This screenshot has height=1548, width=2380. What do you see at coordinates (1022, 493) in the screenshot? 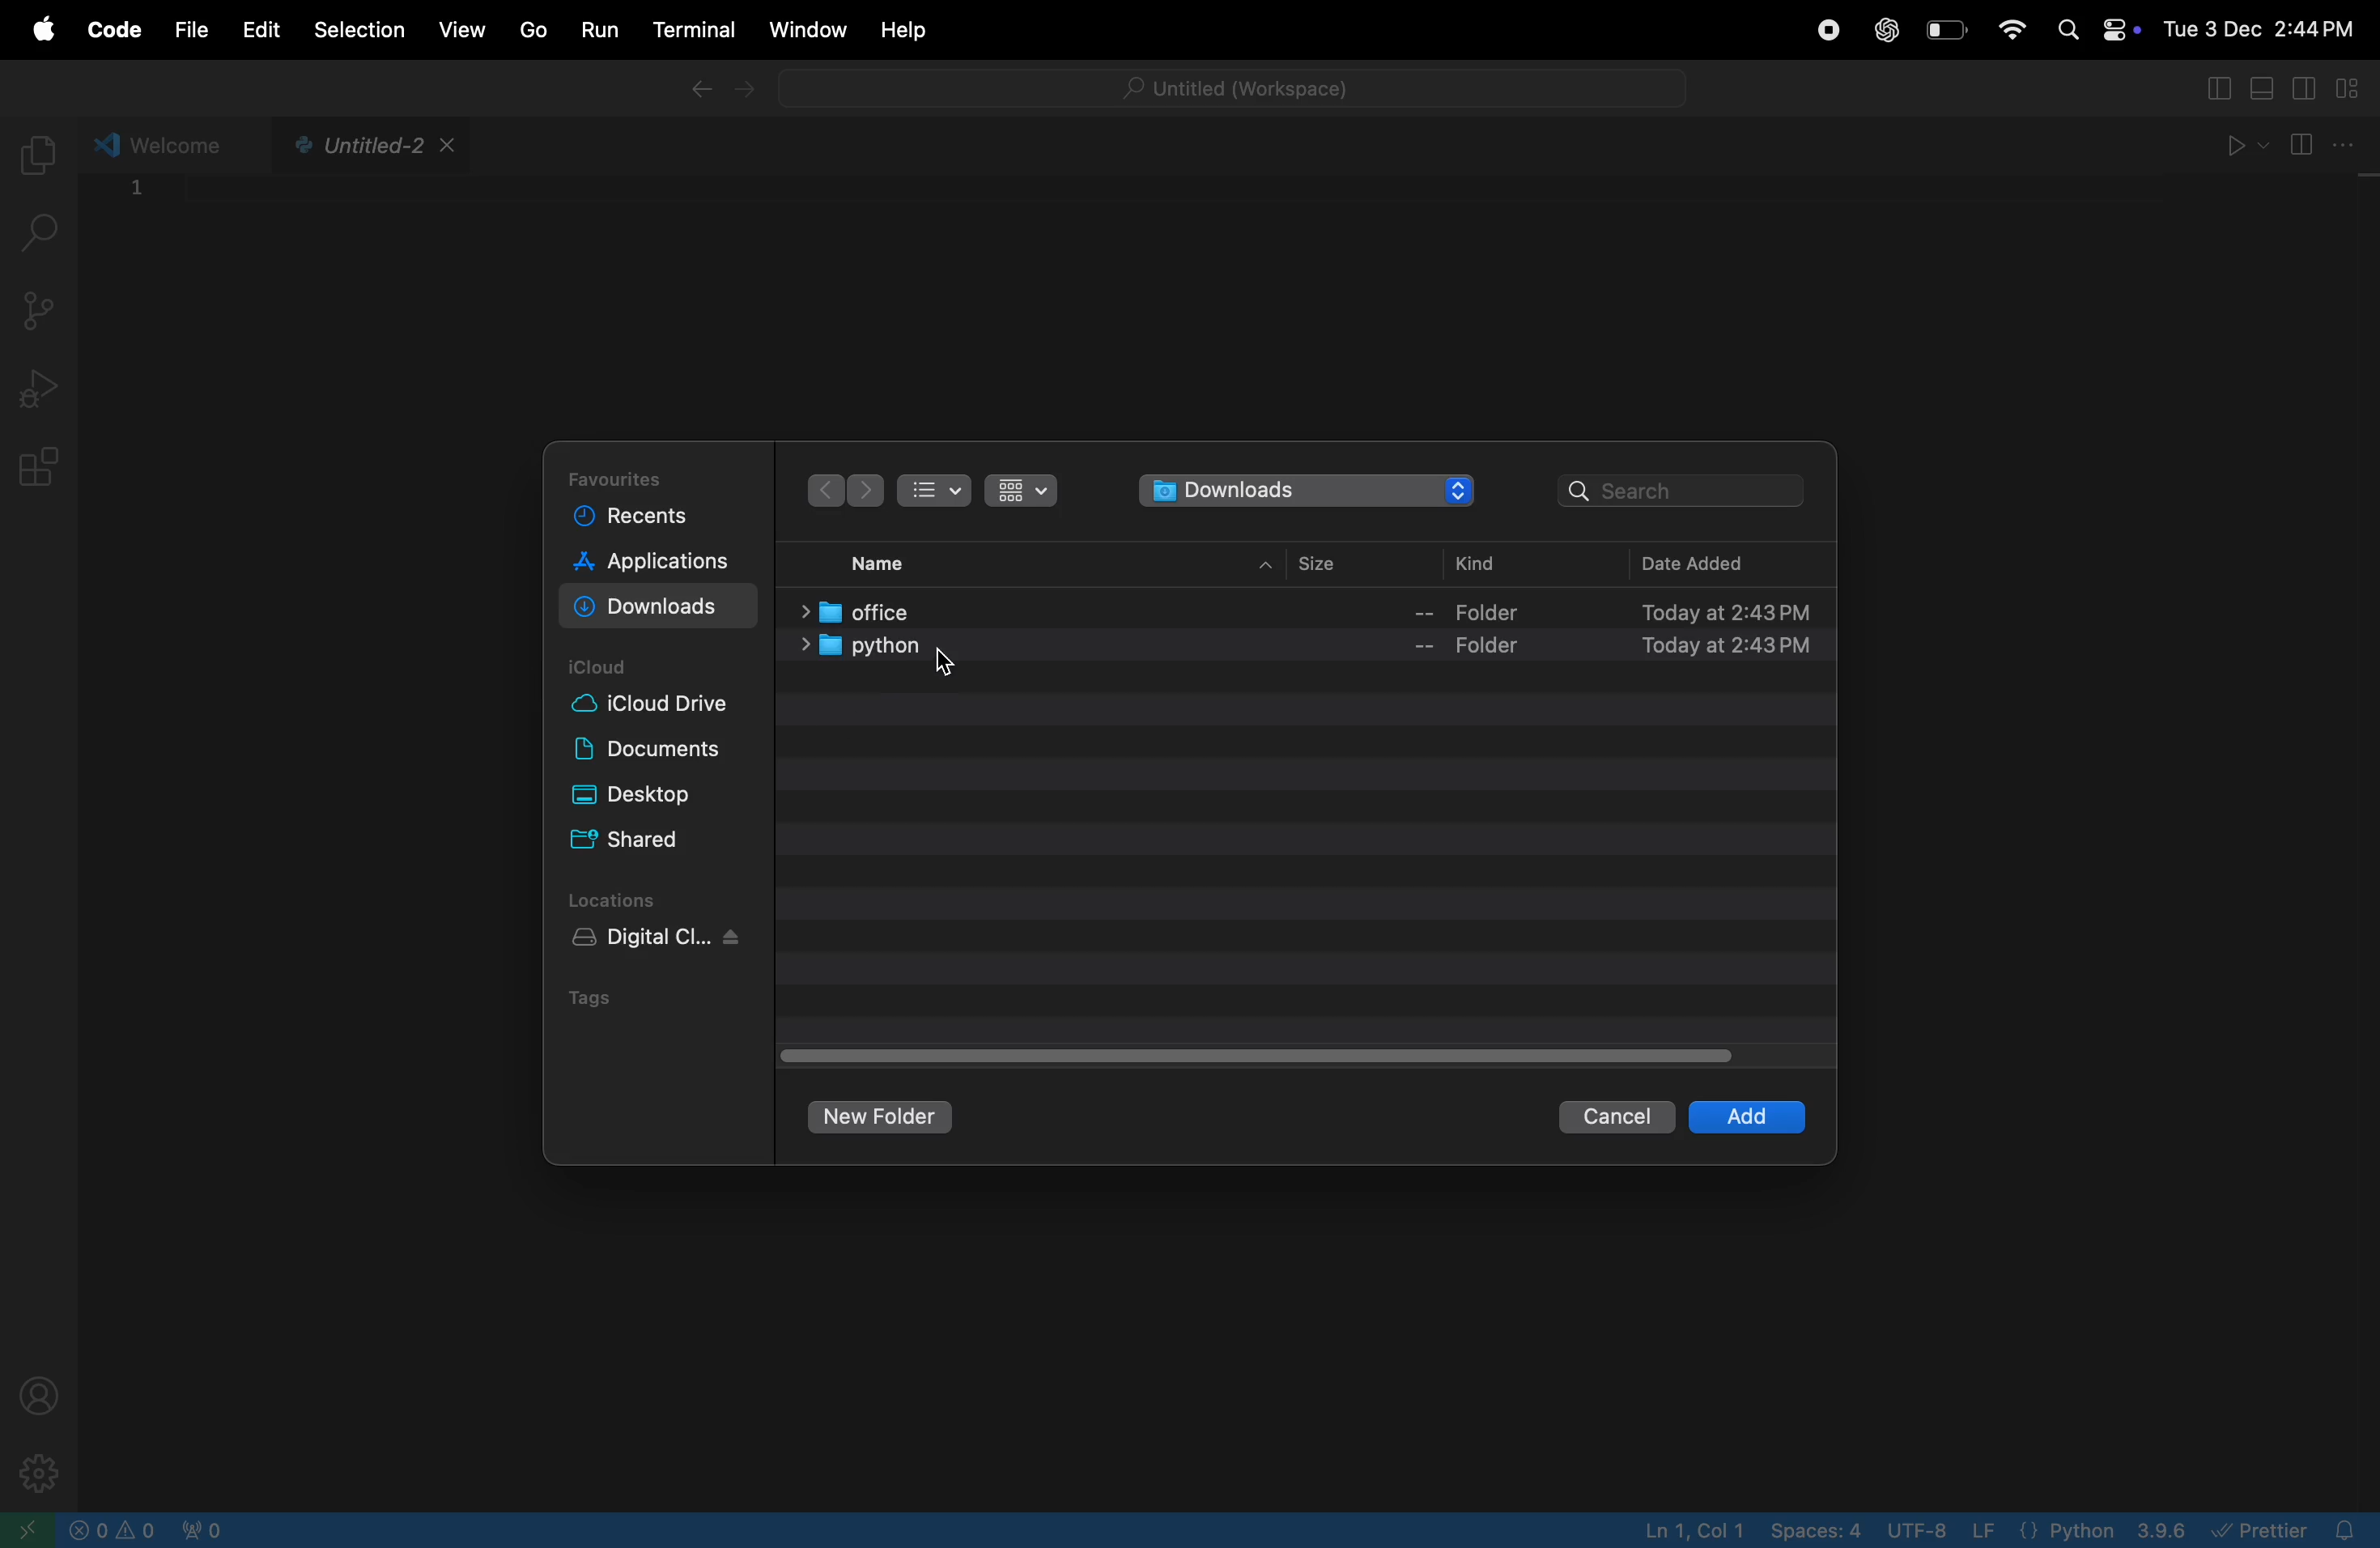
I see `icon view` at bounding box center [1022, 493].